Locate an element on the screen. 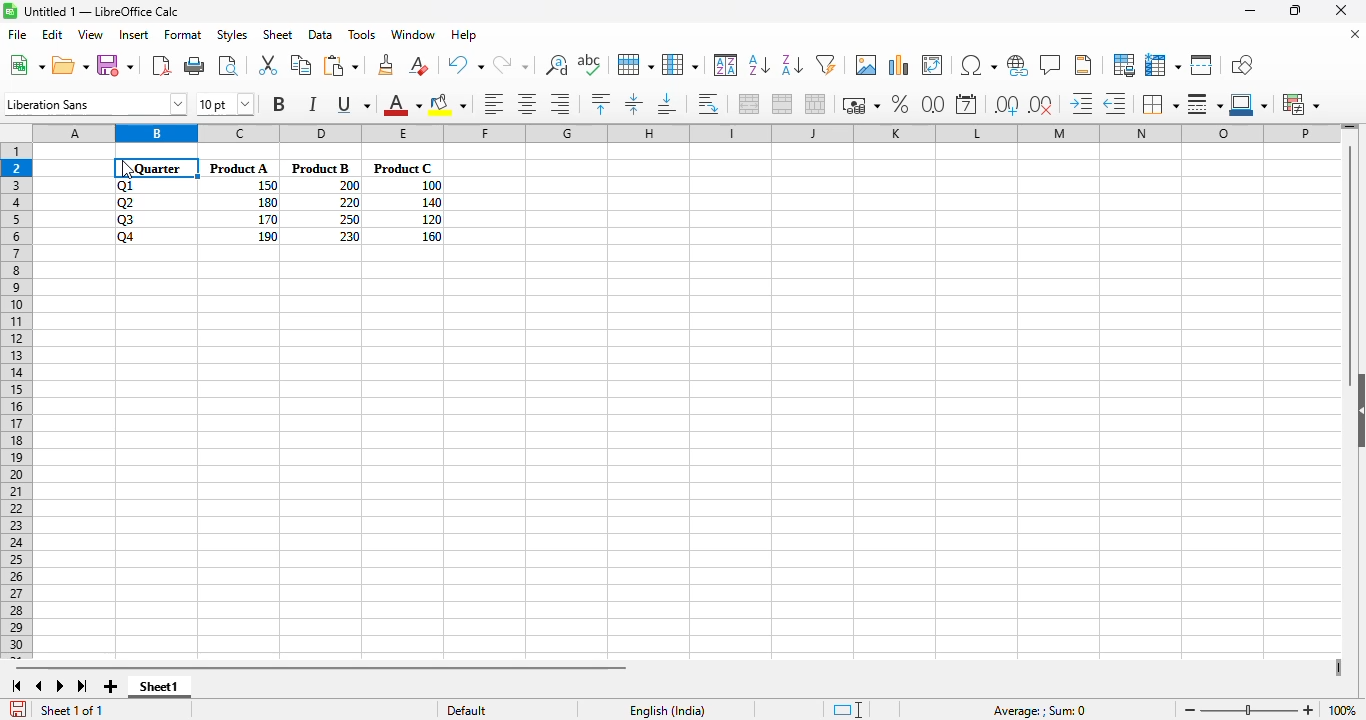  headers and footers is located at coordinates (1083, 65).